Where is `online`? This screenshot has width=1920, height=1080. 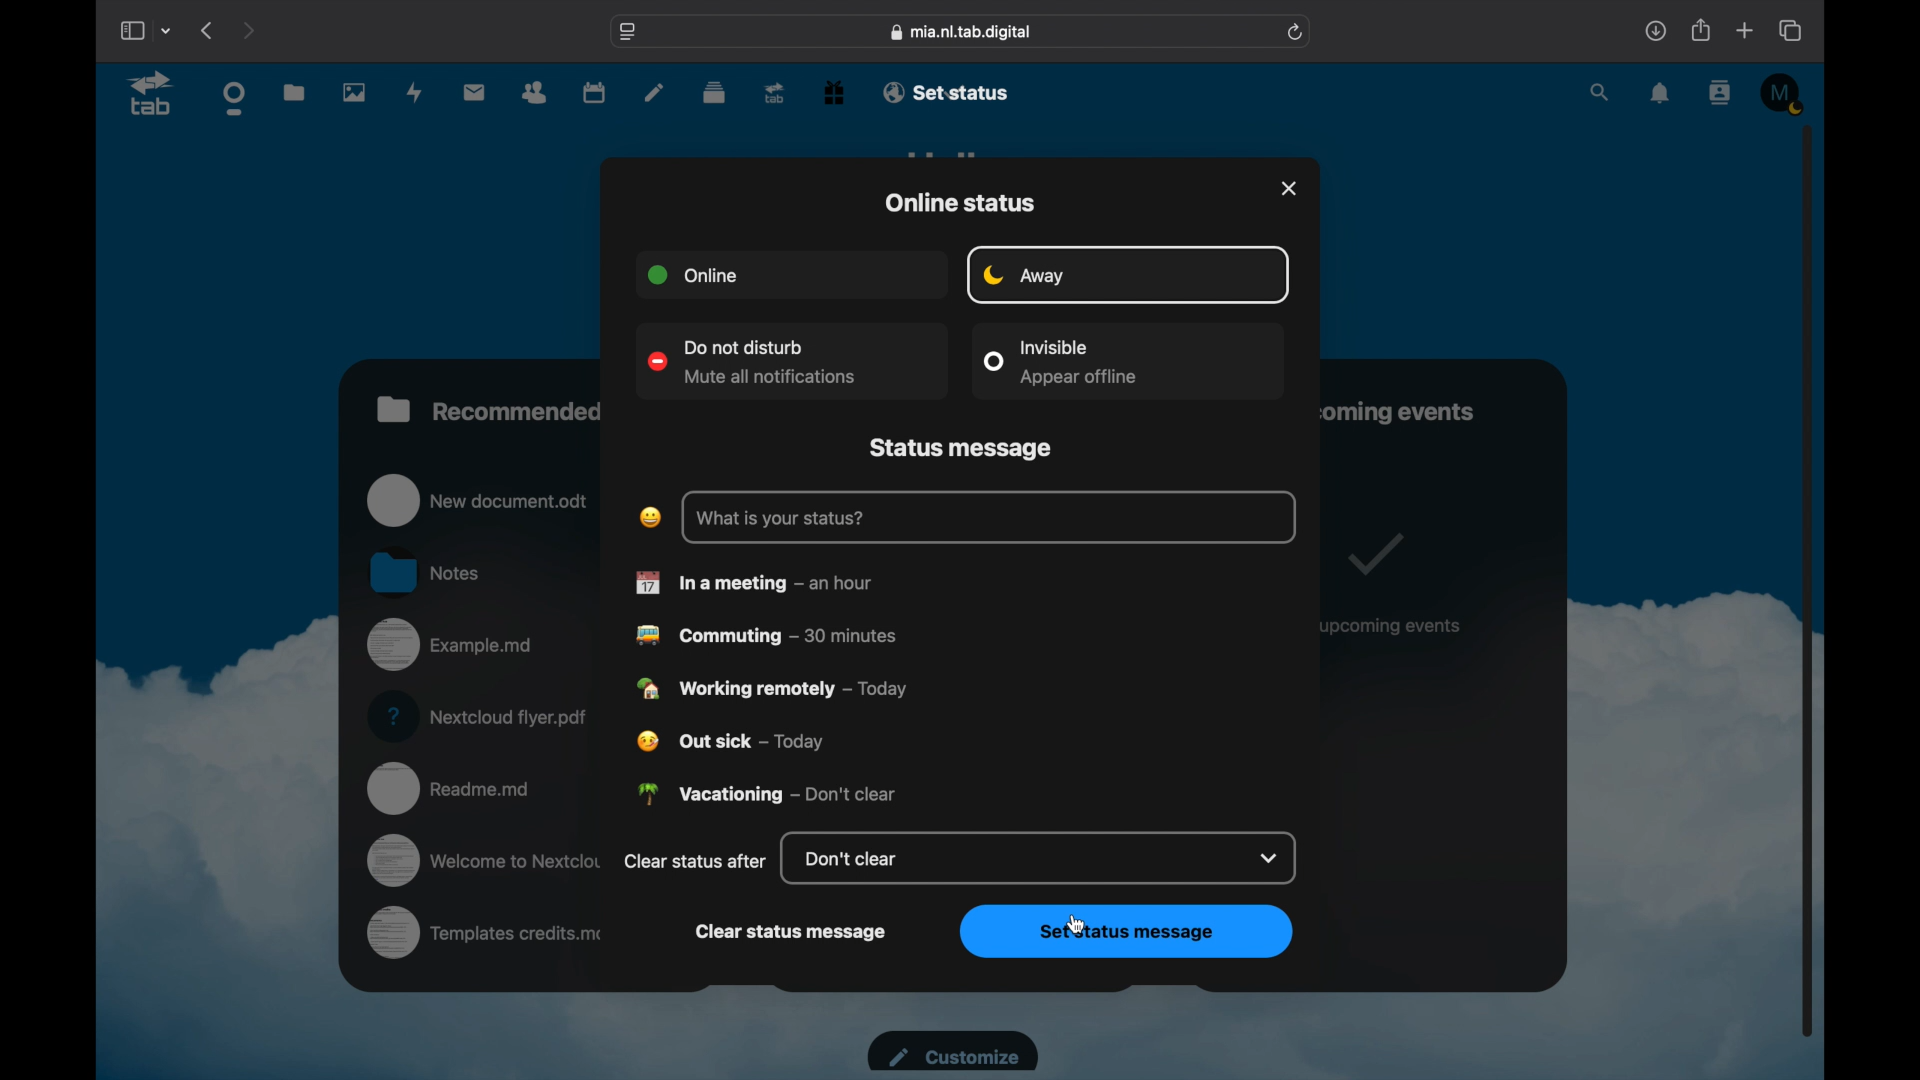
online is located at coordinates (692, 275).